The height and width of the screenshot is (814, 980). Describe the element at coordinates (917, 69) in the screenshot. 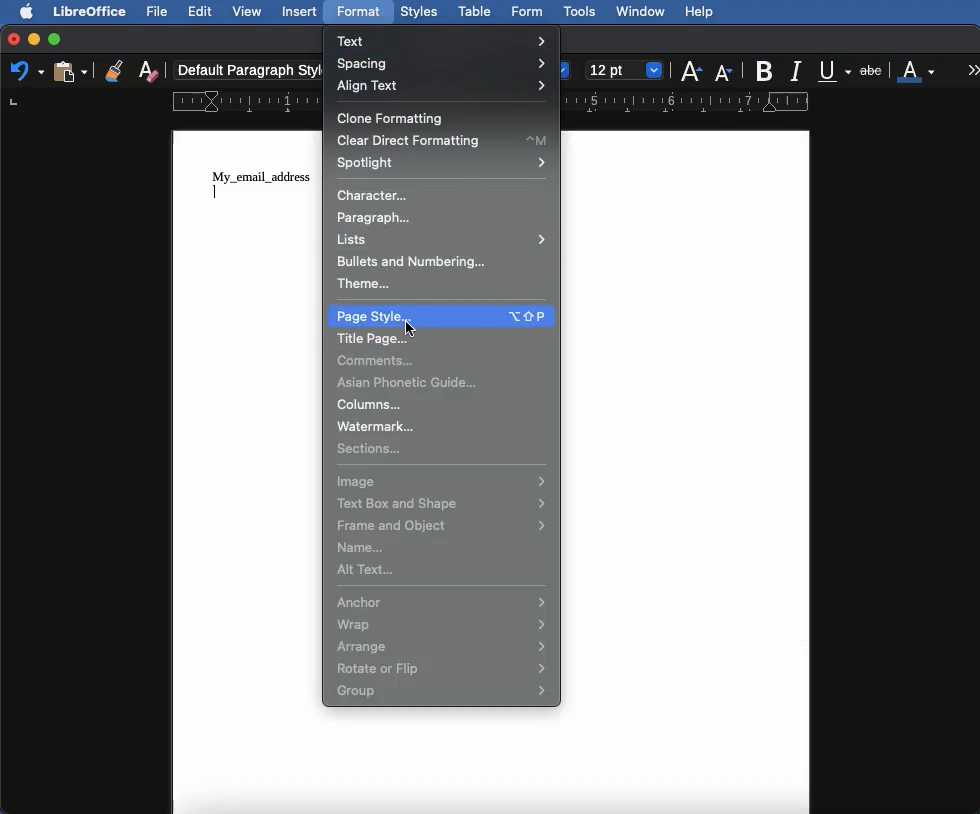

I see `Font color` at that location.